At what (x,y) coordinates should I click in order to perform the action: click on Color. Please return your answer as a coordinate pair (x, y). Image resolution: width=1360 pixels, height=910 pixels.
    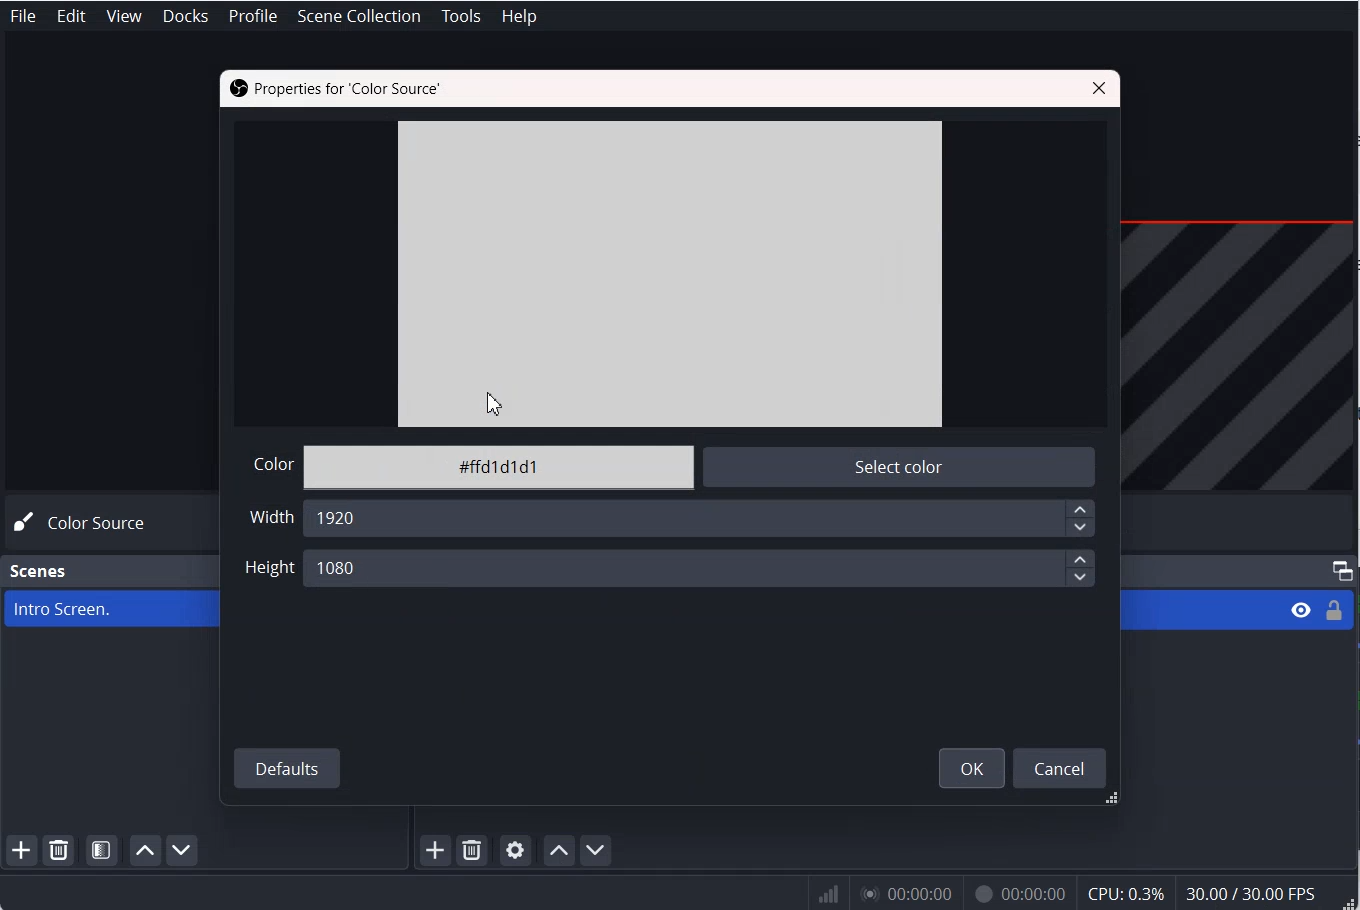
    Looking at the image, I should click on (269, 464).